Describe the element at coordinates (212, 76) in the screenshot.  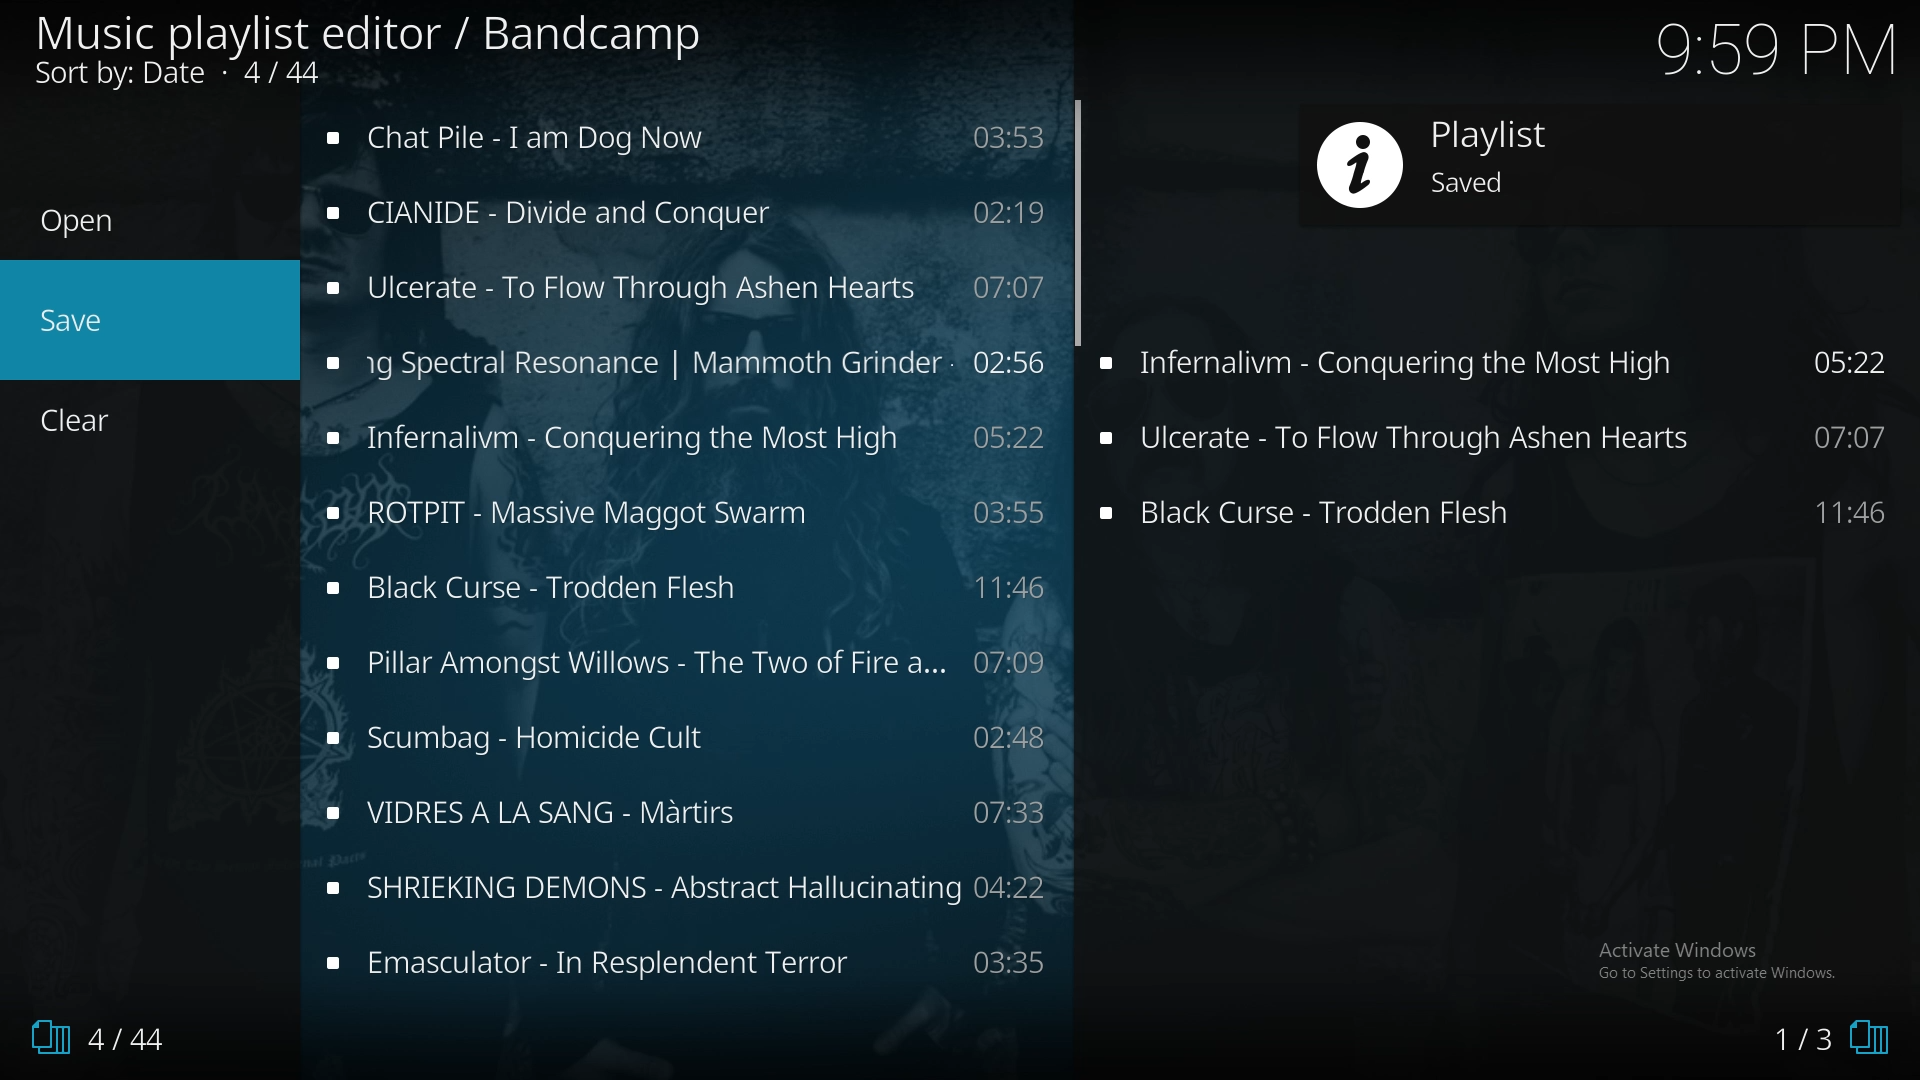
I see `Sort by: Date • 5/44` at that location.